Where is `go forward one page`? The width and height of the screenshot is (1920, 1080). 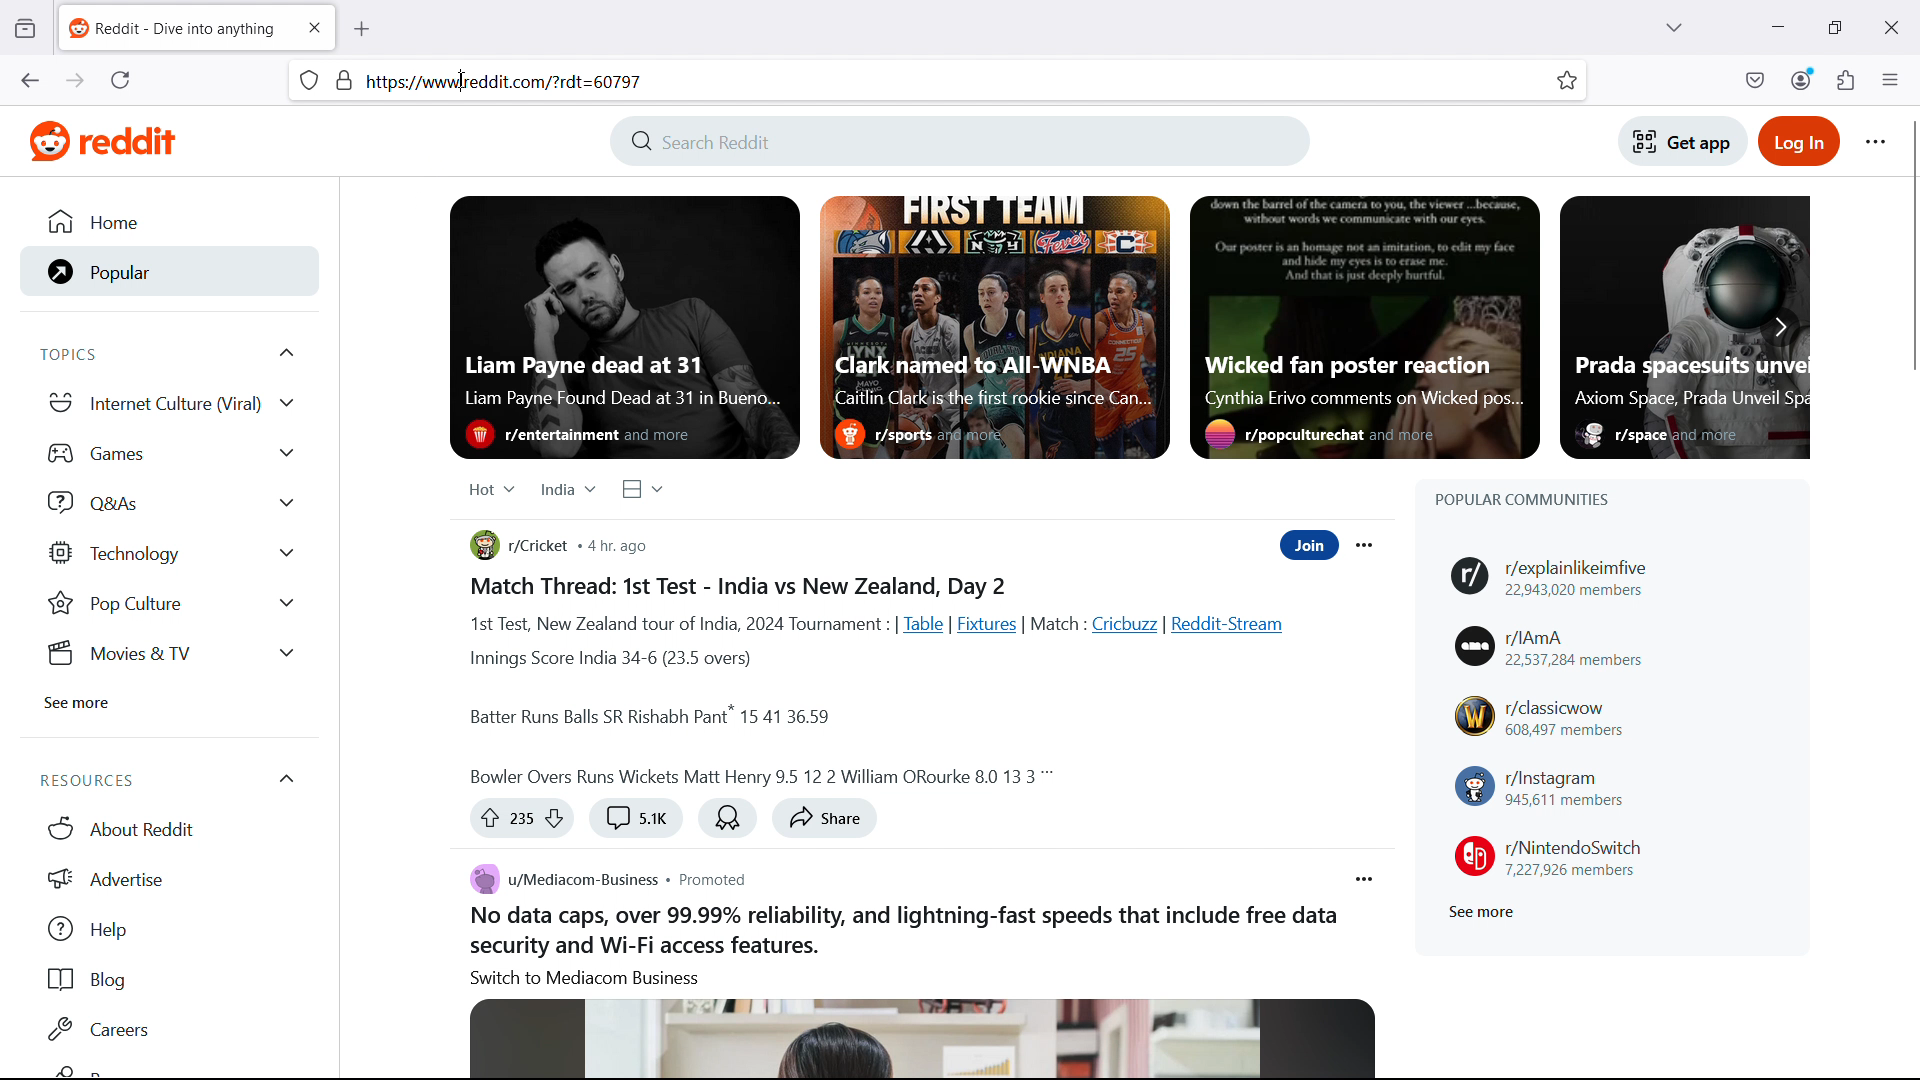 go forward one page is located at coordinates (75, 79).